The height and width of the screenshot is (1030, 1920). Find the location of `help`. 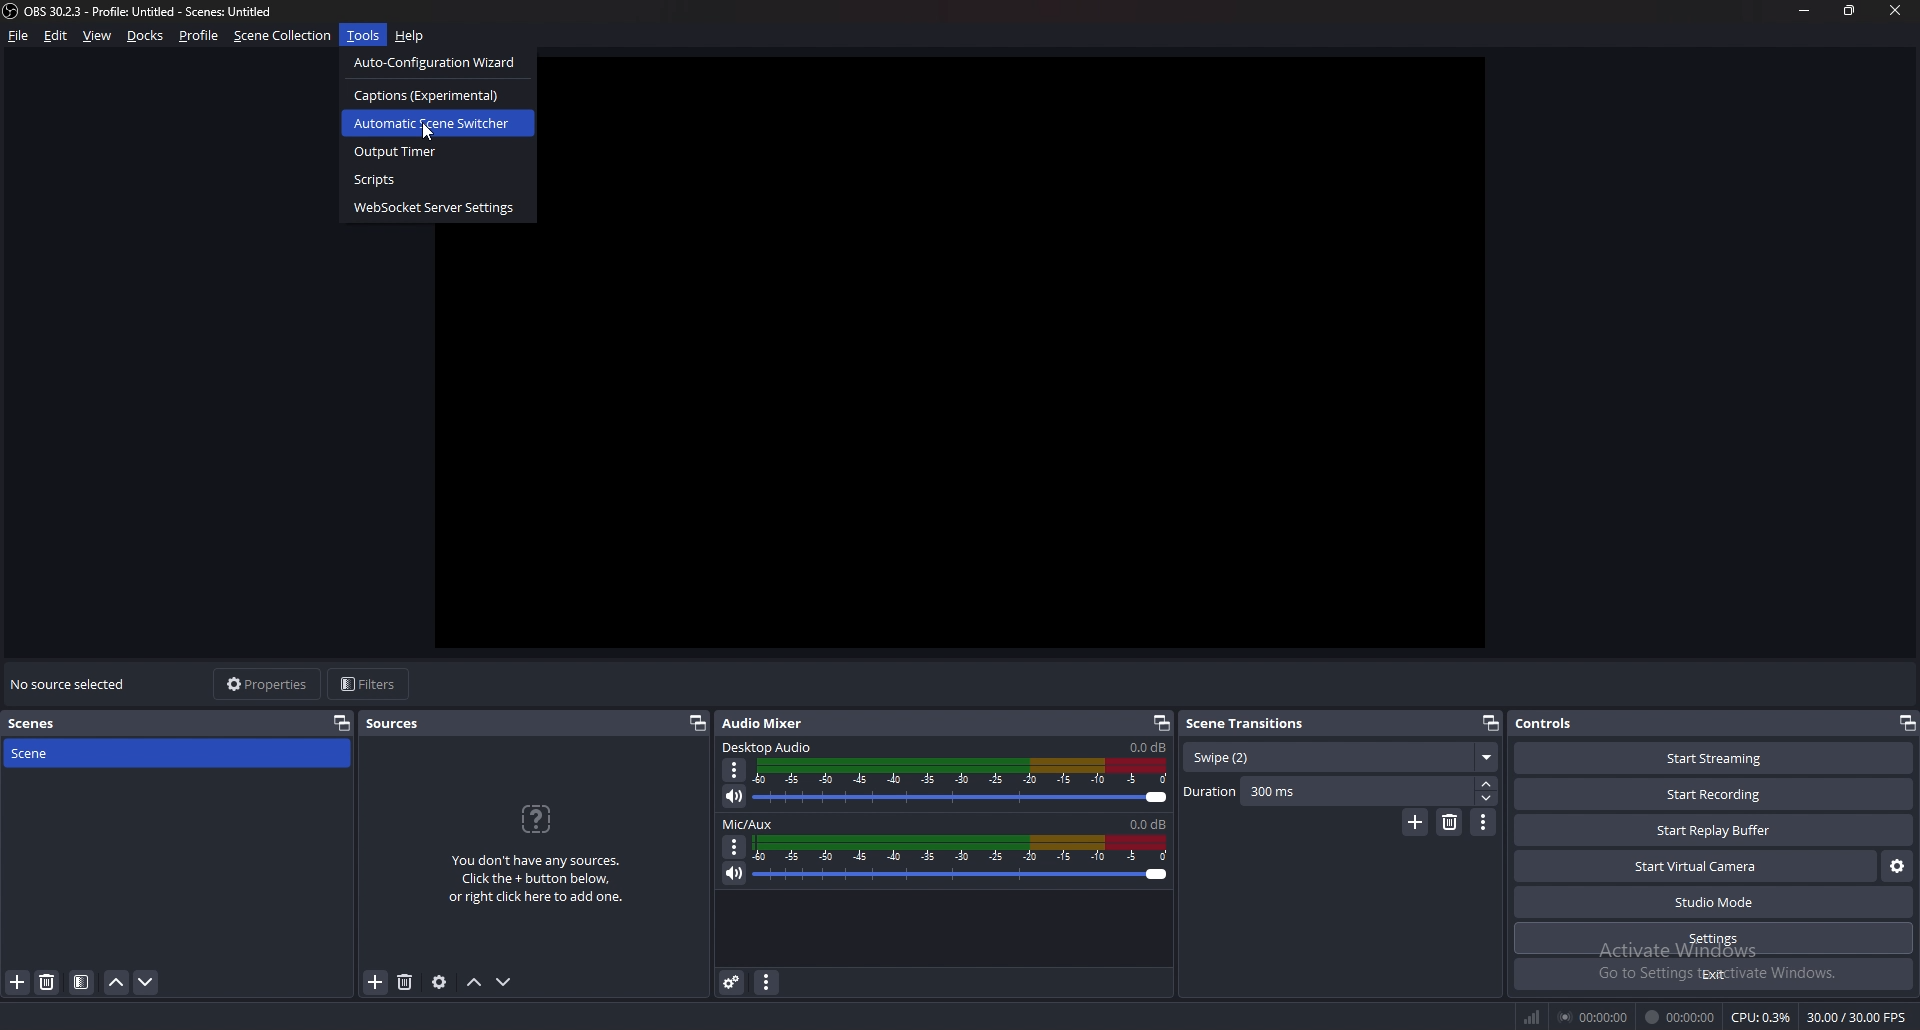

help is located at coordinates (410, 37).